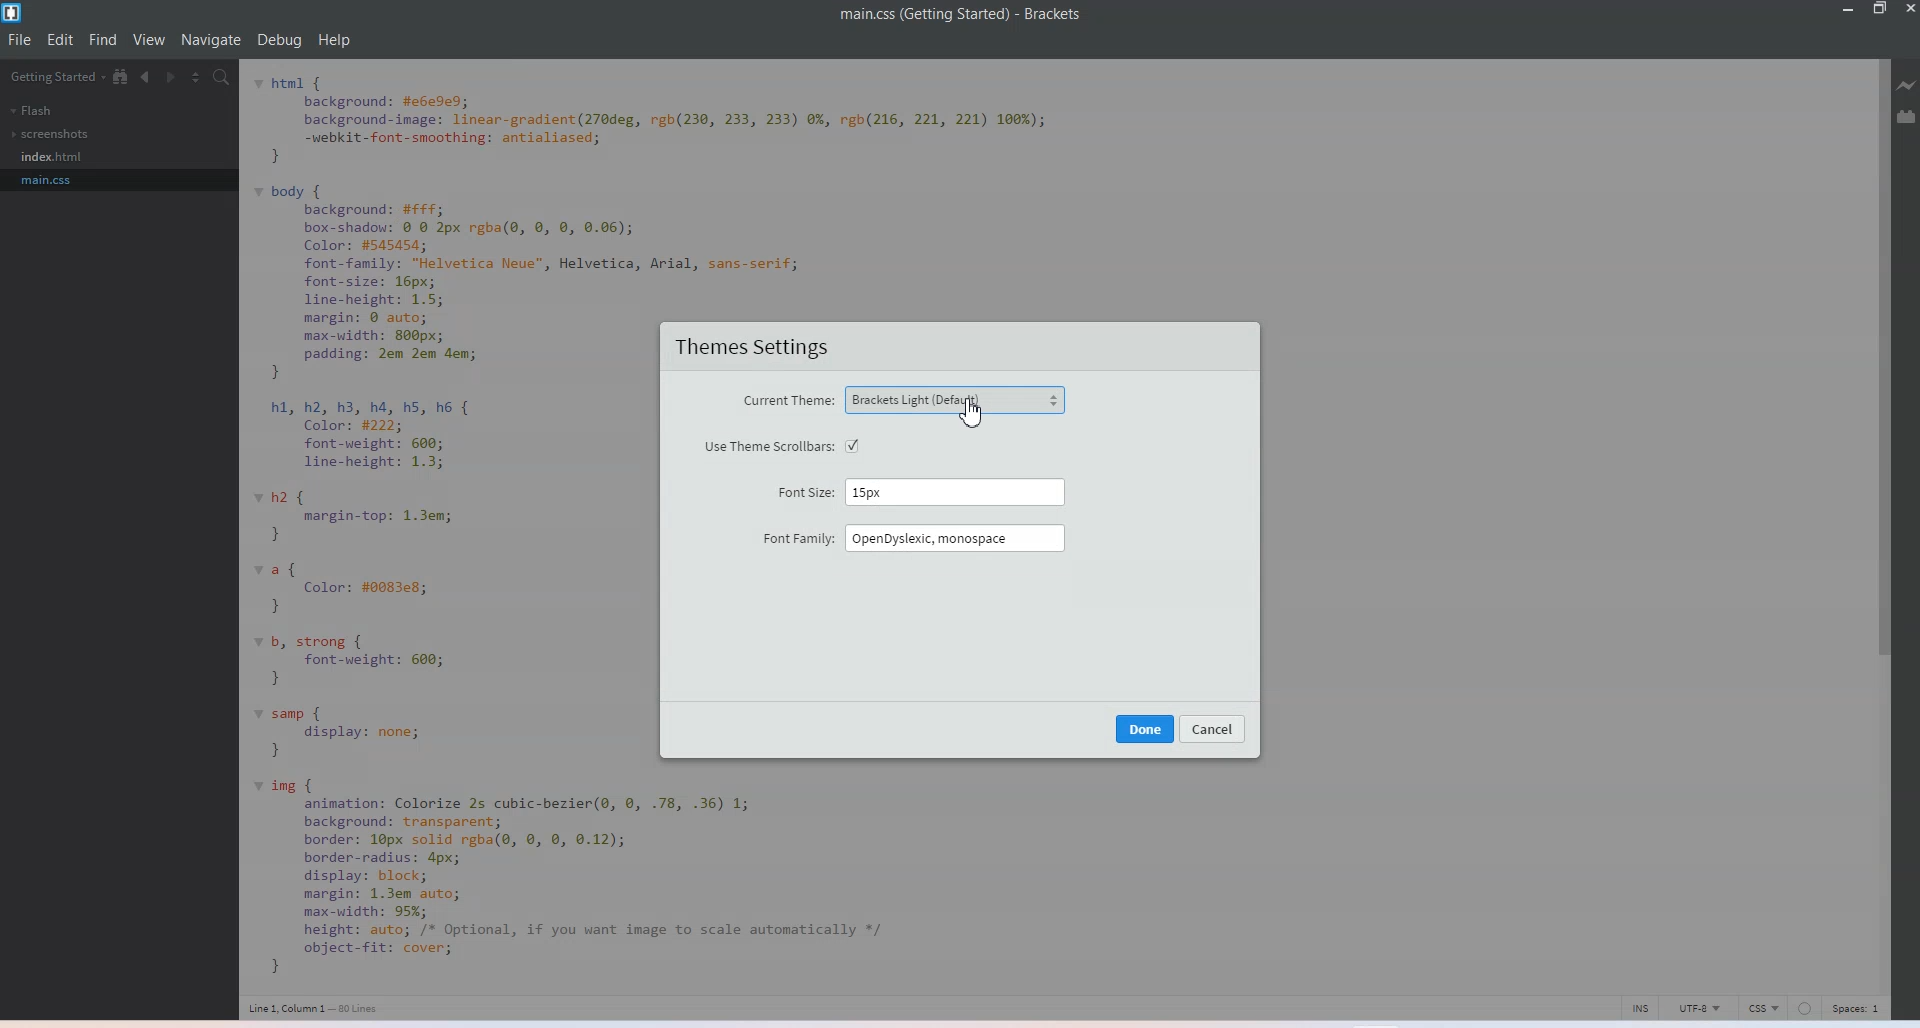 This screenshot has width=1920, height=1028. What do you see at coordinates (1805, 1008) in the screenshot?
I see `circle` at bounding box center [1805, 1008].